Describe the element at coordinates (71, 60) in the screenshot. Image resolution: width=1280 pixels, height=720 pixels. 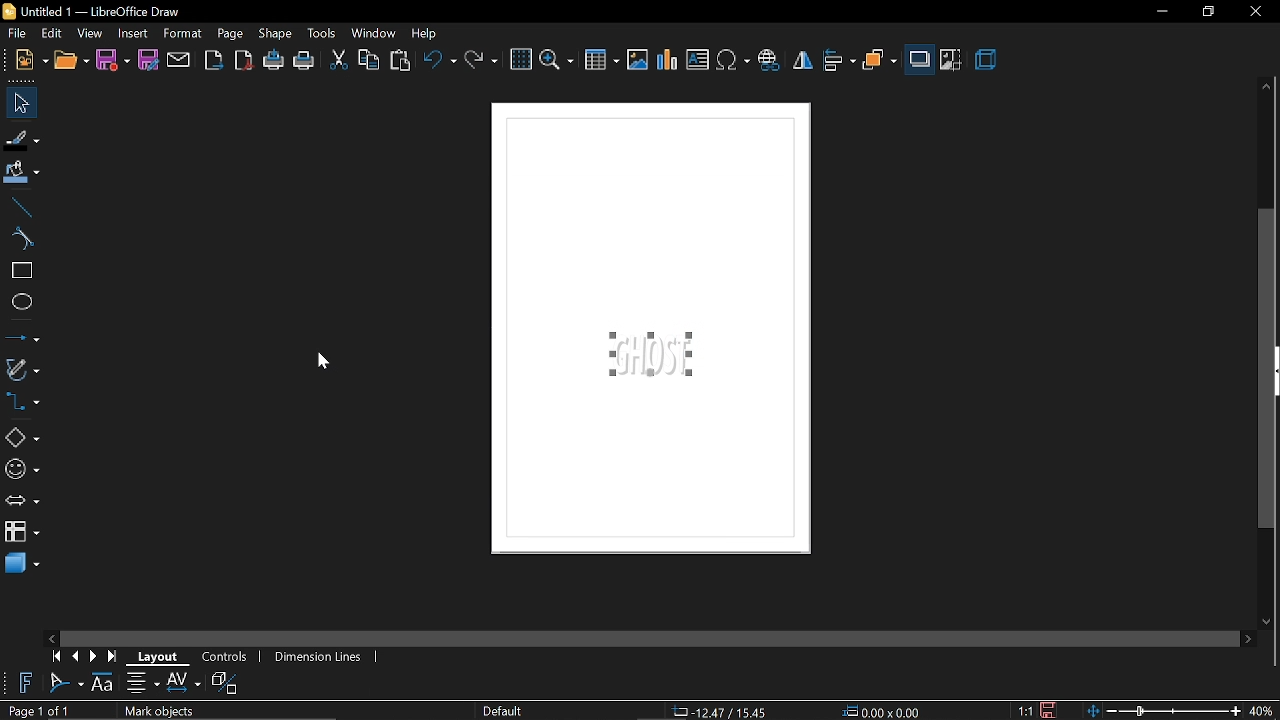
I see `open` at that location.